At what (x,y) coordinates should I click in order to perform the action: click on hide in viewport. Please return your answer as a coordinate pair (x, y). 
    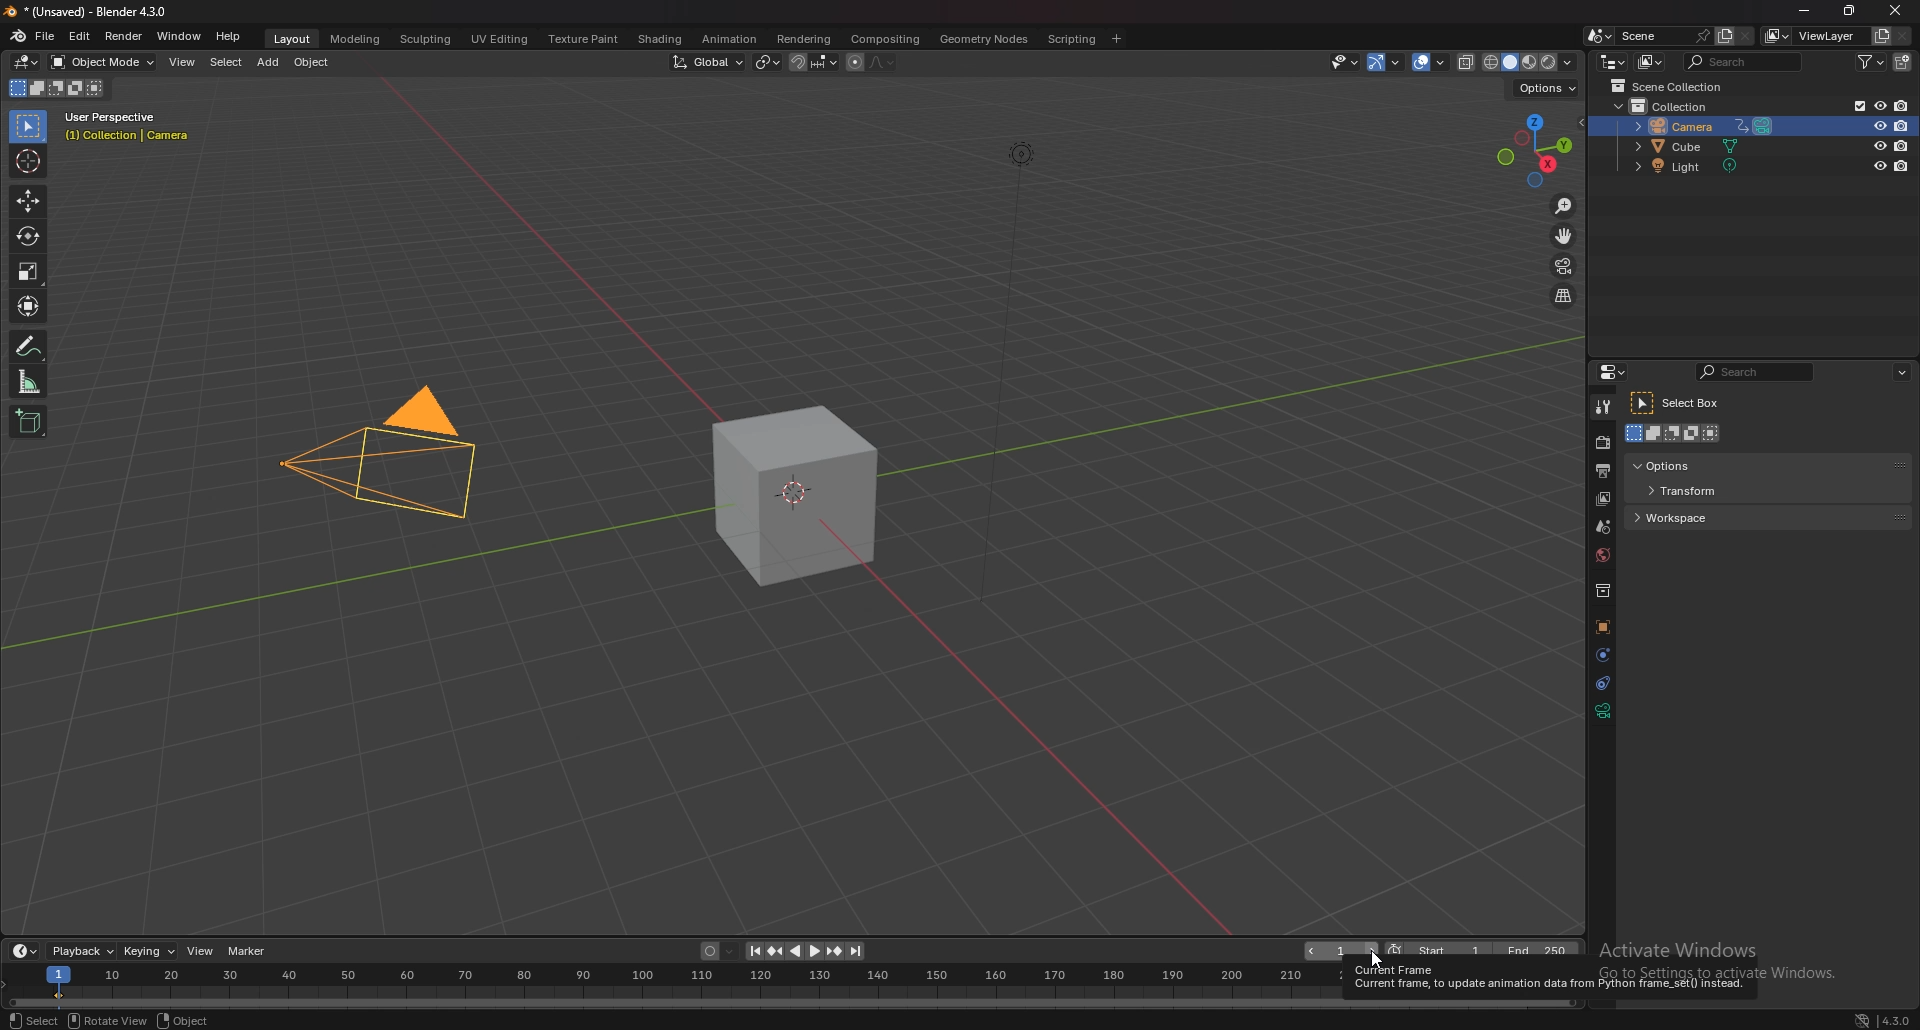
    Looking at the image, I should click on (1880, 166).